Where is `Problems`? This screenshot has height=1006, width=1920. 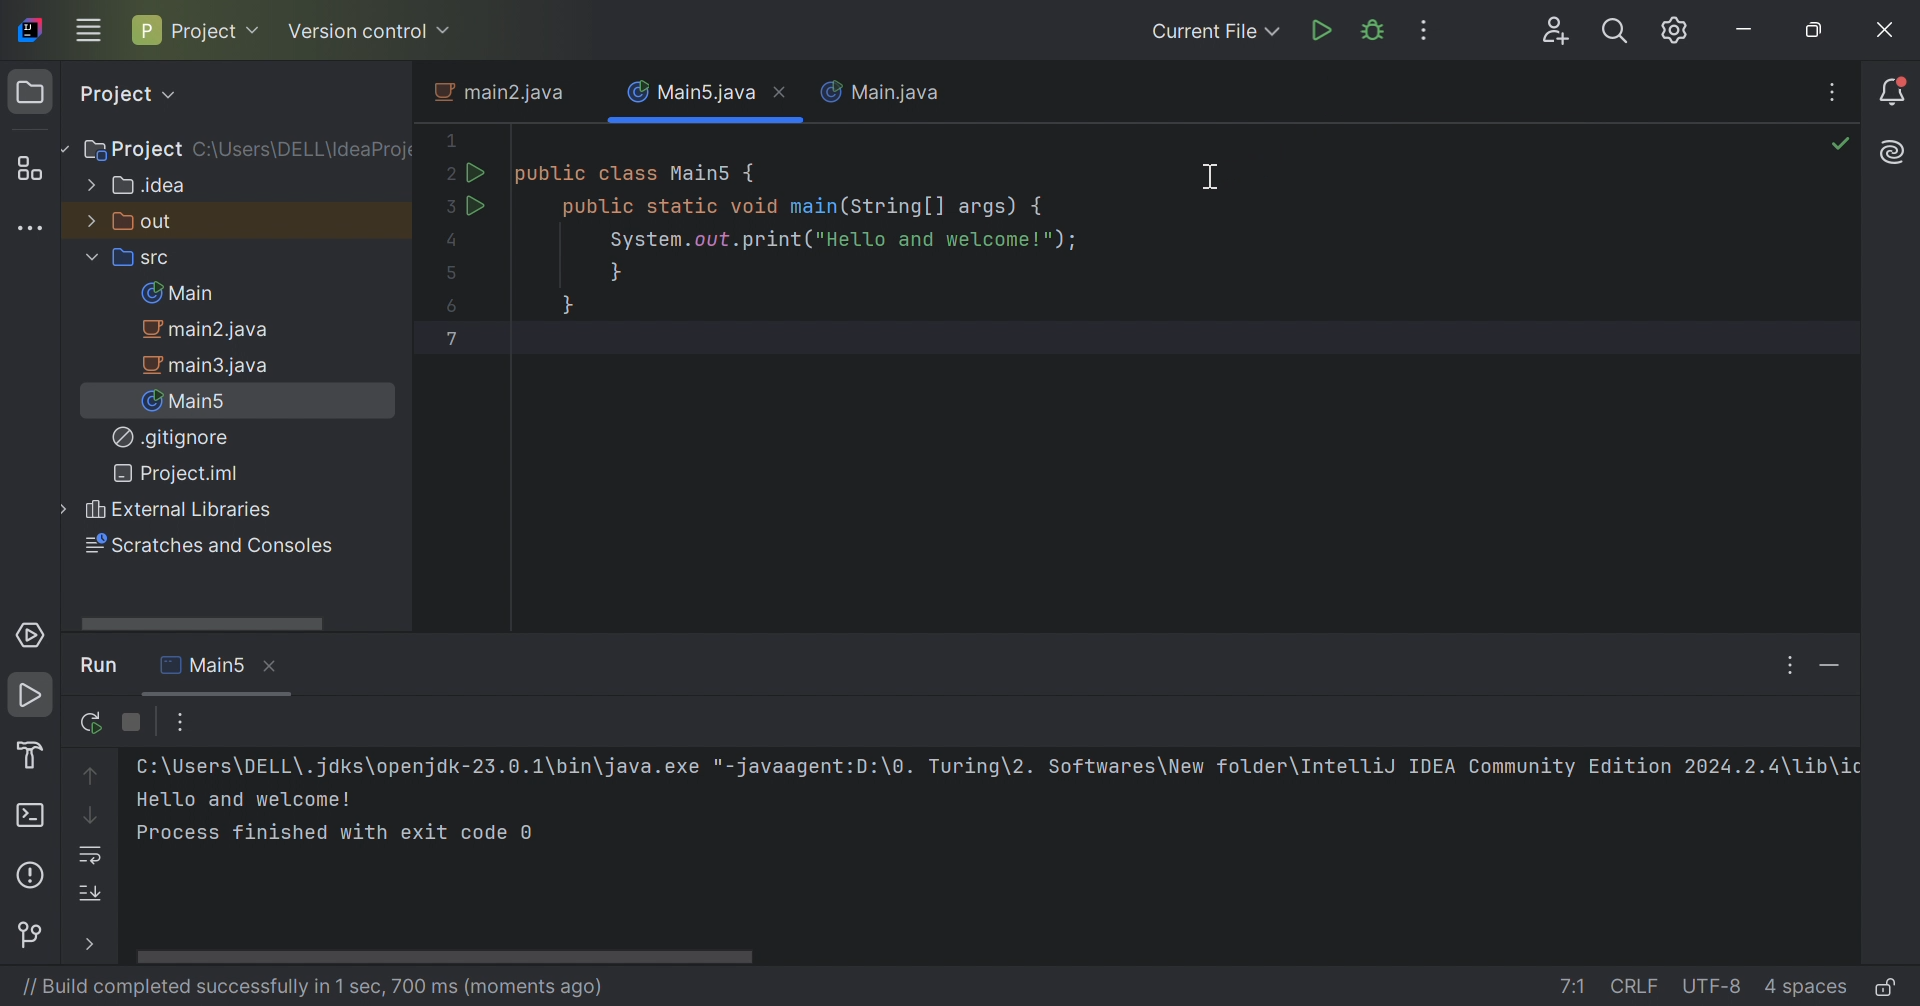 Problems is located at coordinates (33, 876).